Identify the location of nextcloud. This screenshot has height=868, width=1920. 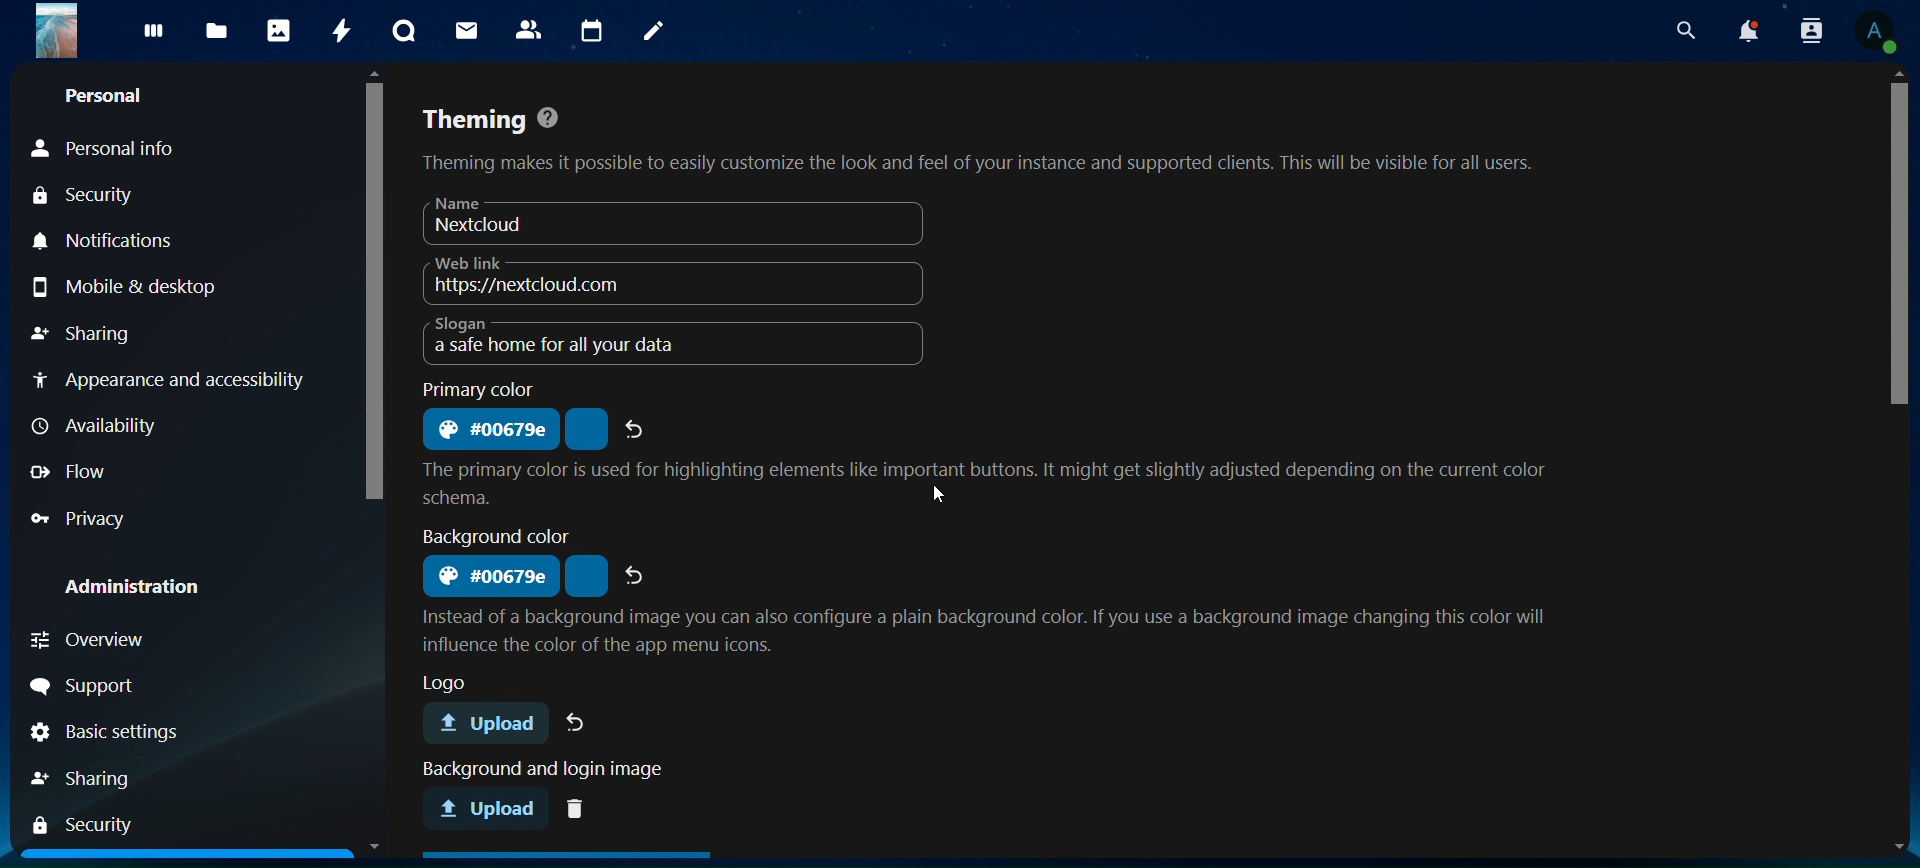
(631, 221).